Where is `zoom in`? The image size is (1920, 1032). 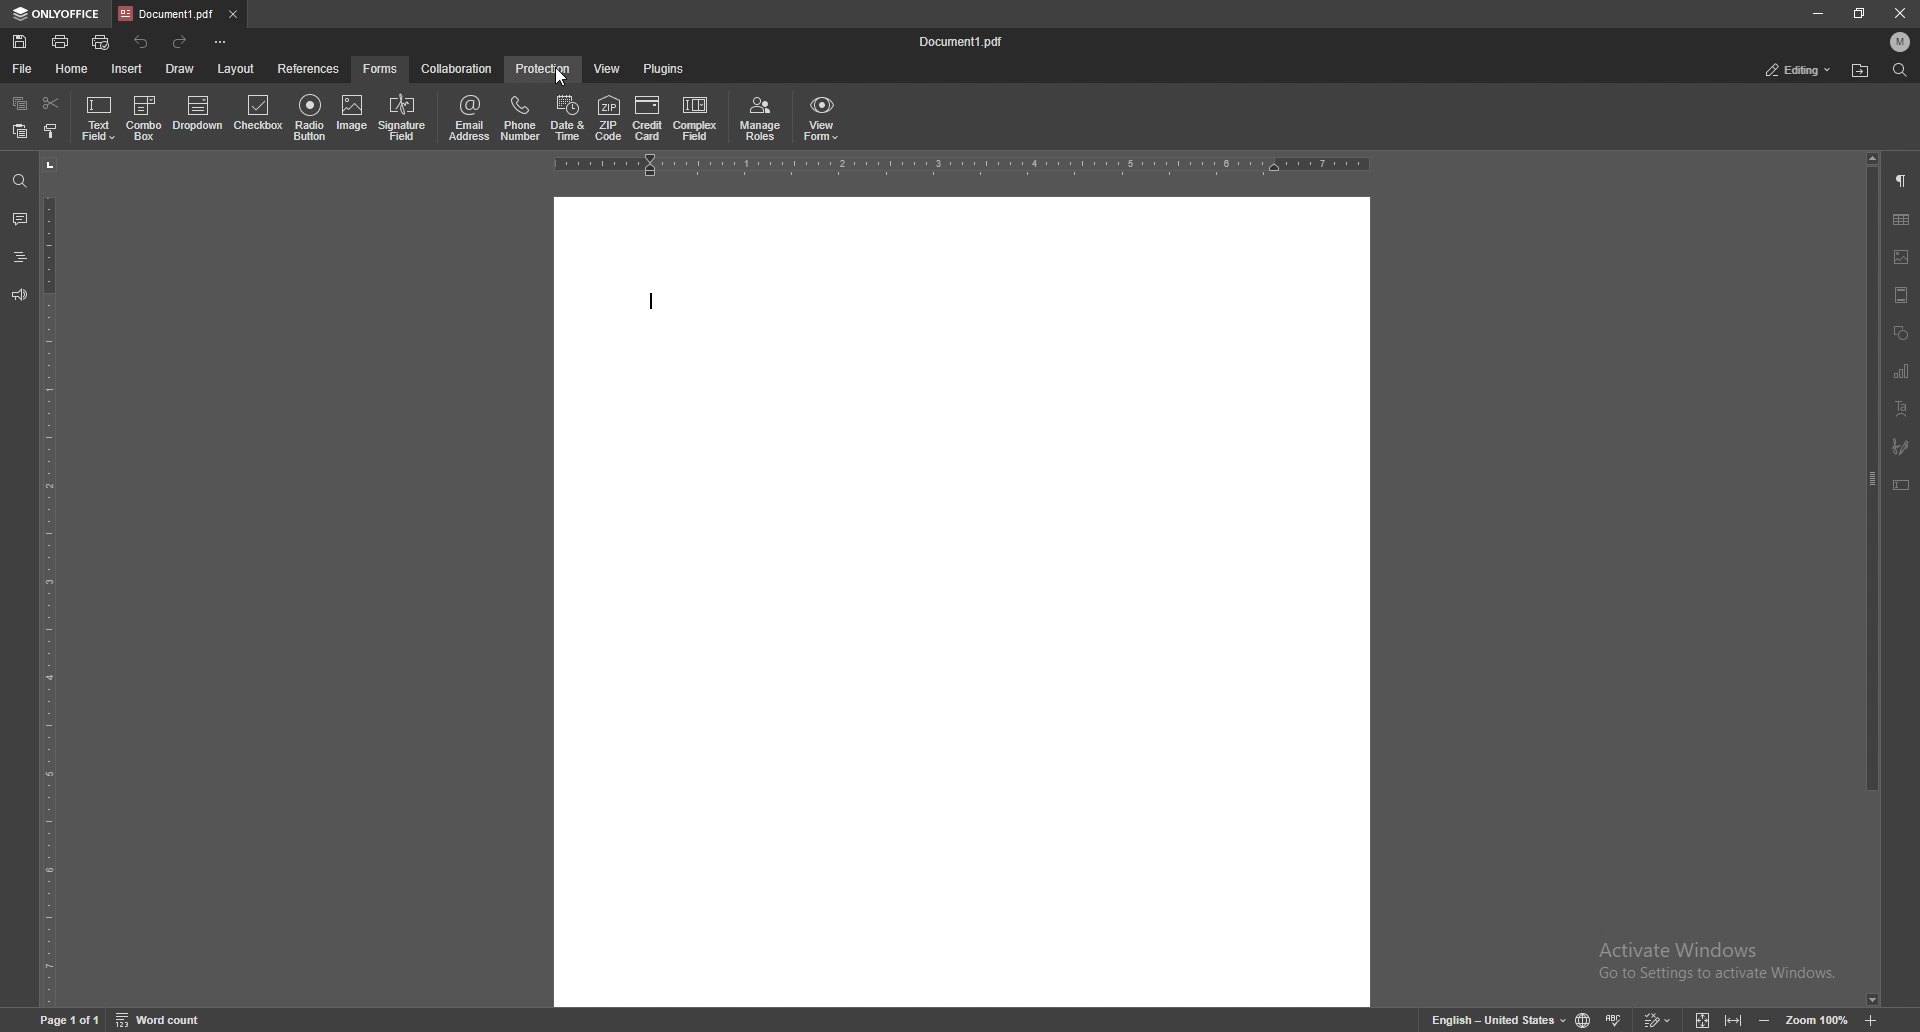 zoom in is located at coordinates (1873, 1018).